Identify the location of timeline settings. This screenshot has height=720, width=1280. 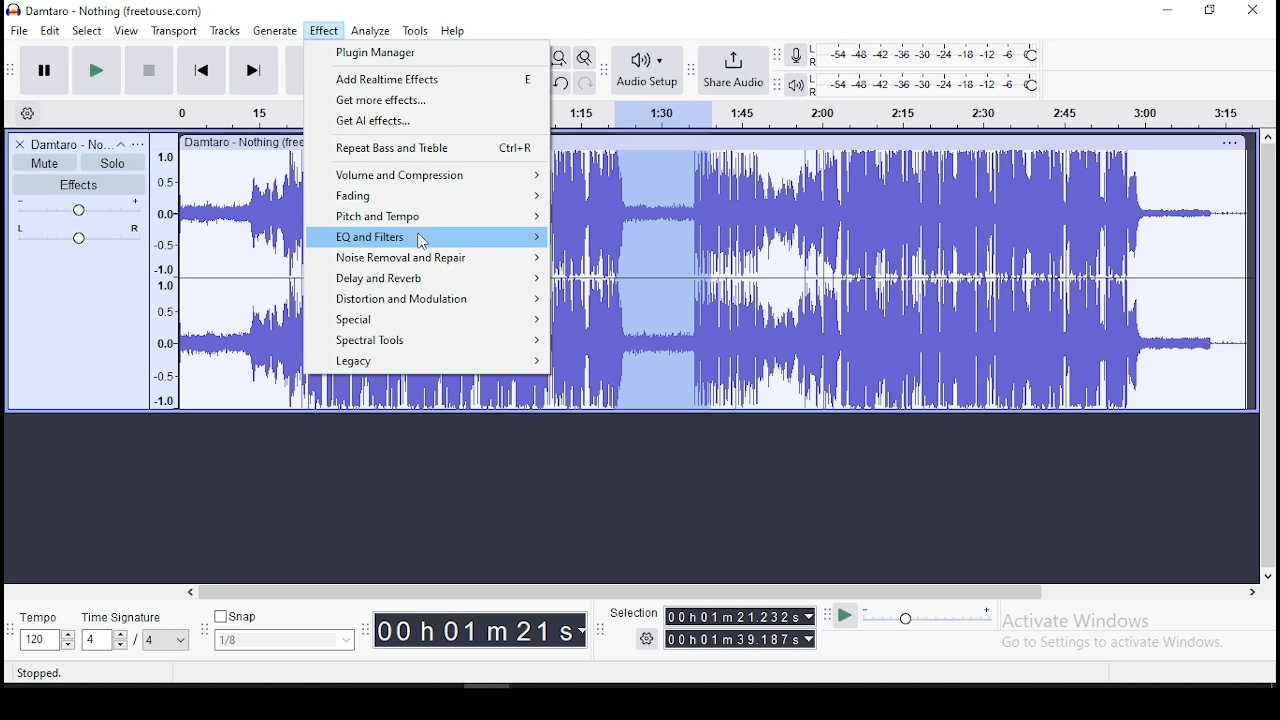
(26, 112).